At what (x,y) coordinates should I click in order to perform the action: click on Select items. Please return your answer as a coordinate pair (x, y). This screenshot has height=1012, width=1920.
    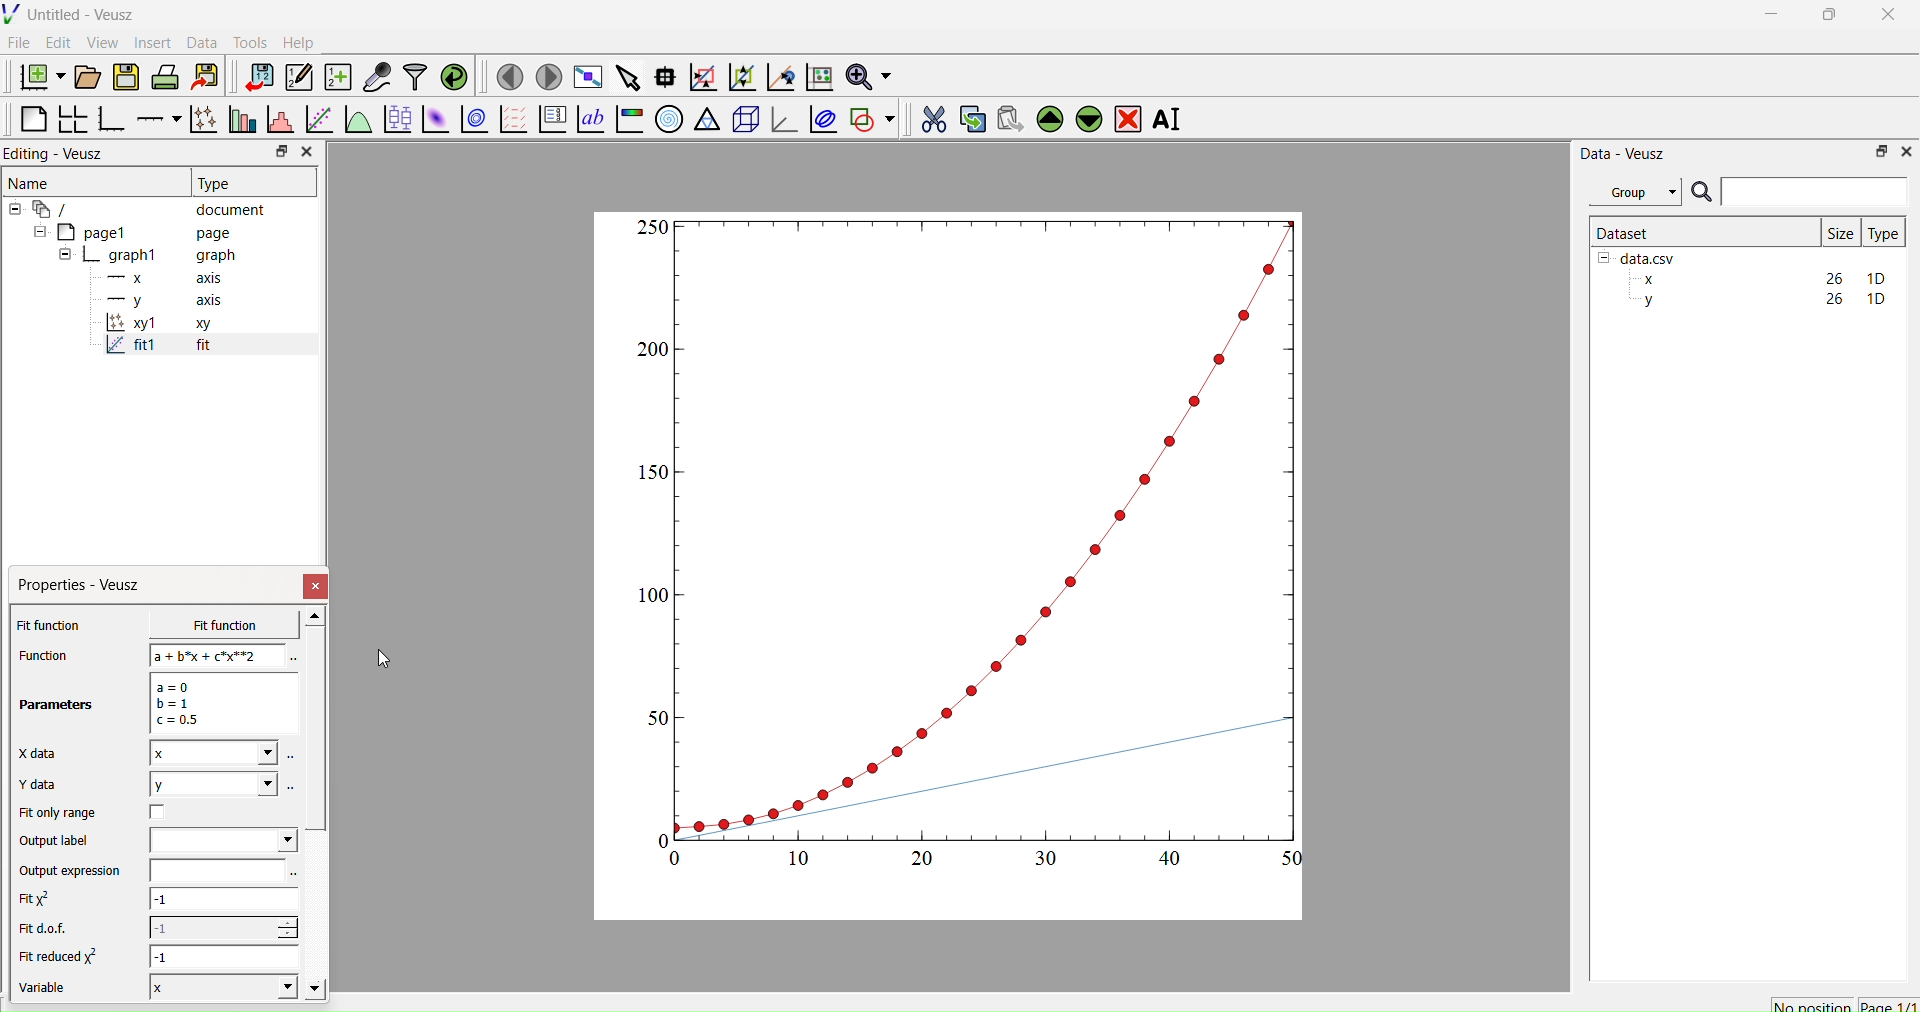
    Looking at the image, I should click on (626, 78).